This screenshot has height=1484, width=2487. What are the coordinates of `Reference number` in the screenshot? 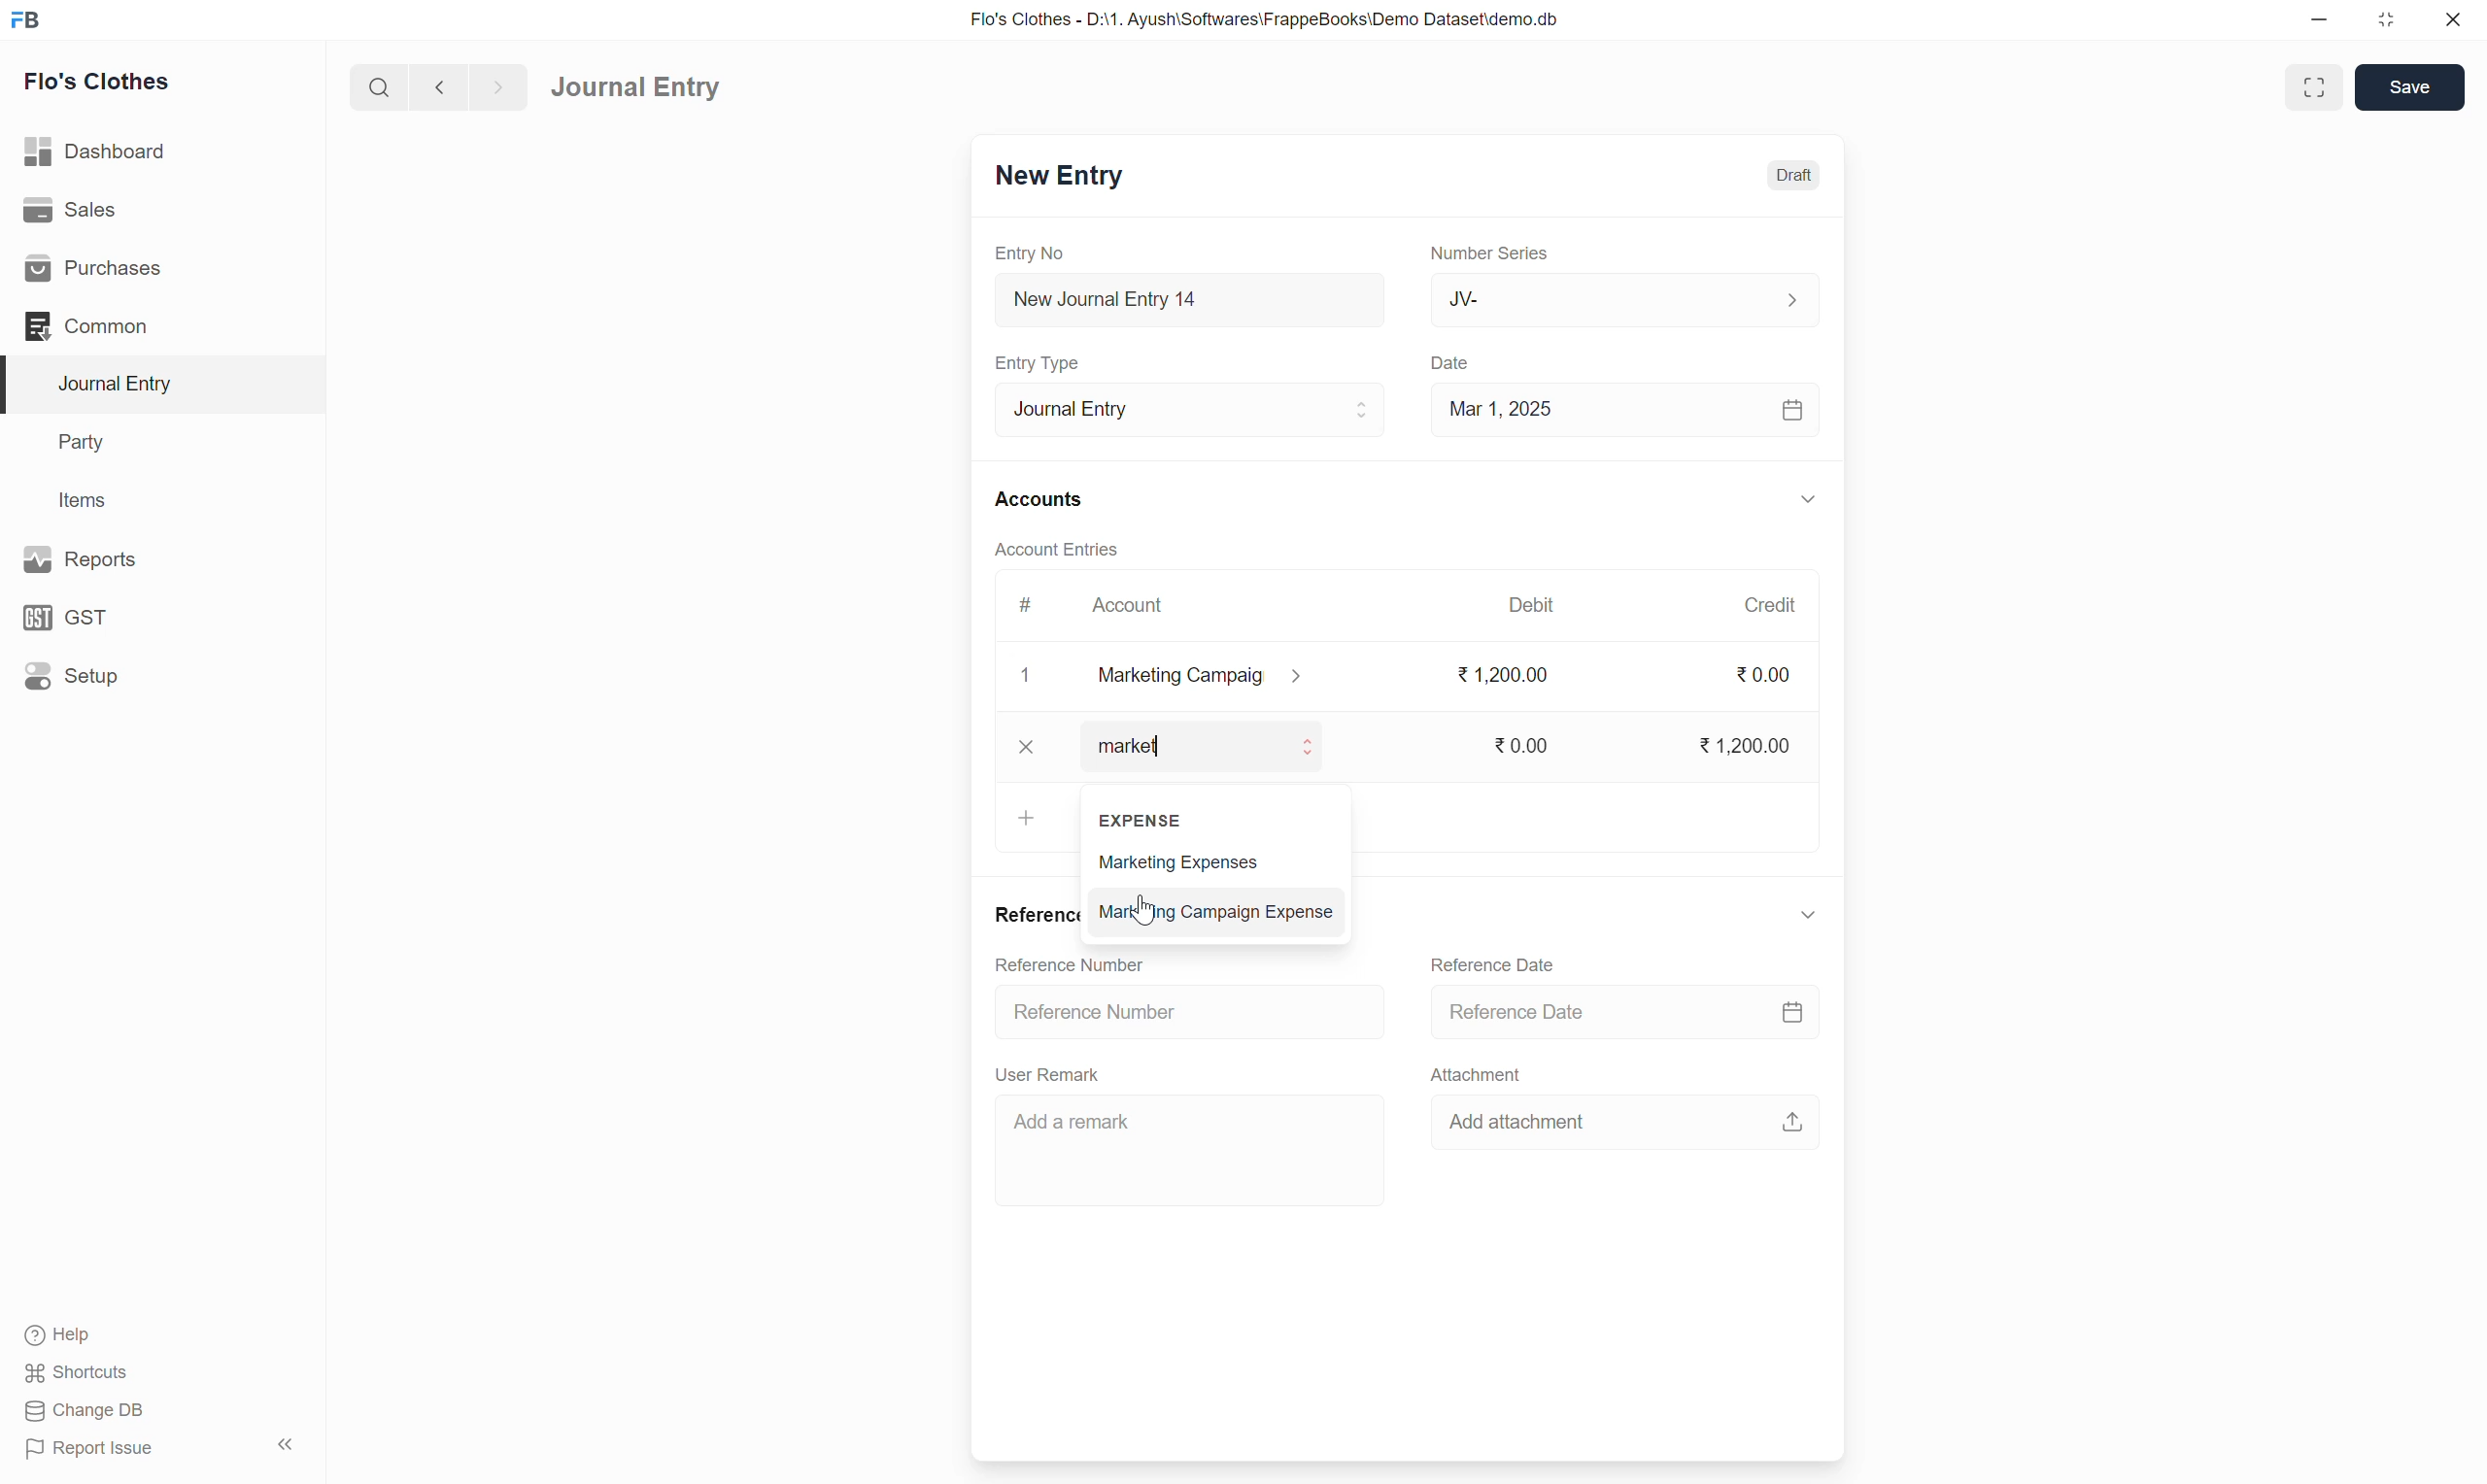 It's located at (1093, 964).